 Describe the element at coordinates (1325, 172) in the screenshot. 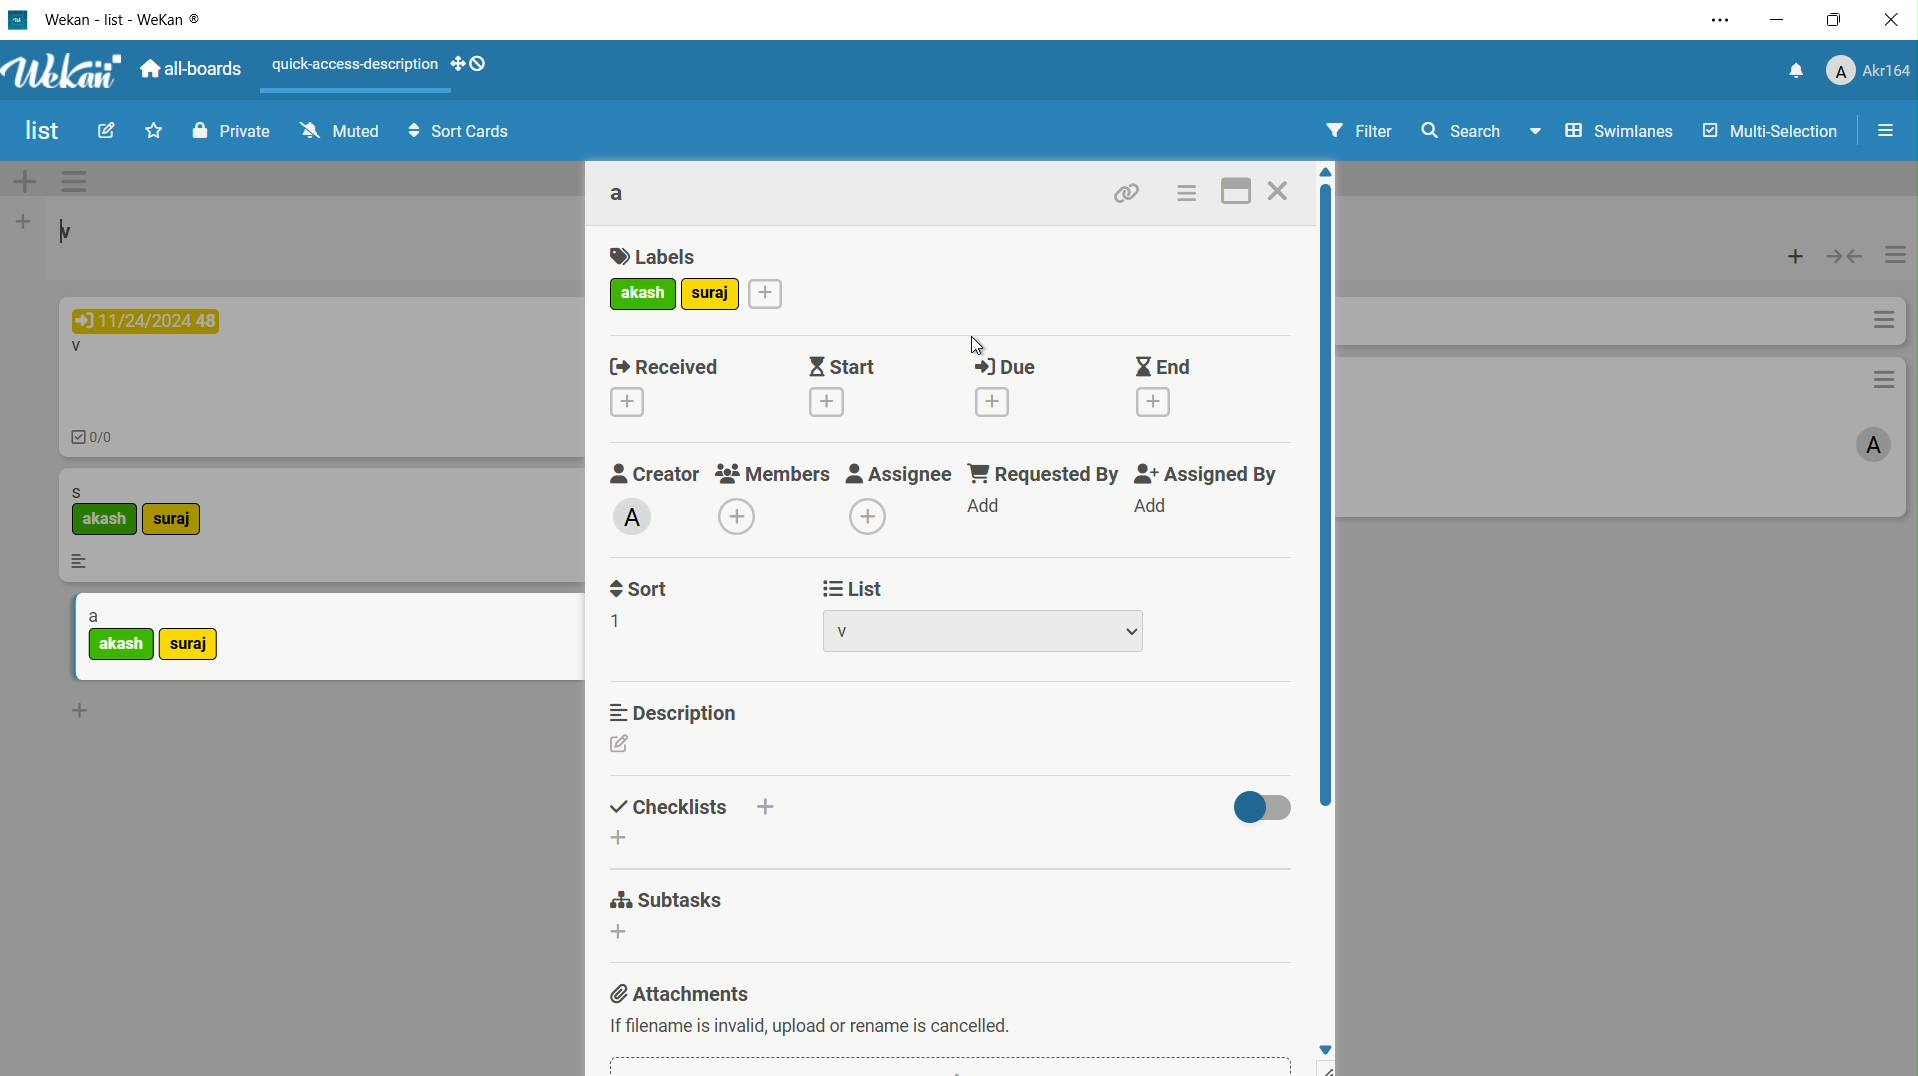

I see `move up` at that location.